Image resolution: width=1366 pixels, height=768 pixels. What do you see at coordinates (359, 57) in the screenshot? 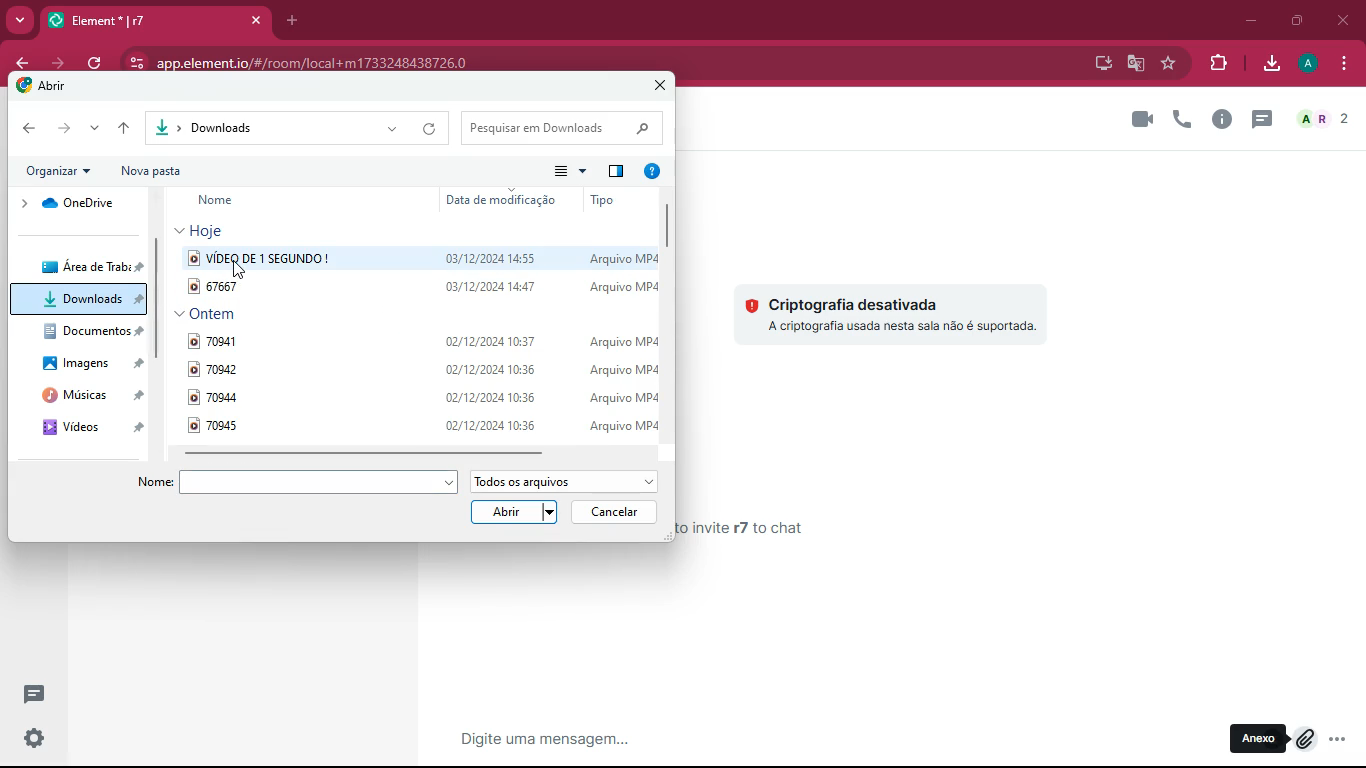
I see `app.element.io/#/room/local+m1733248438726.0` at bounding box center [359, 57].